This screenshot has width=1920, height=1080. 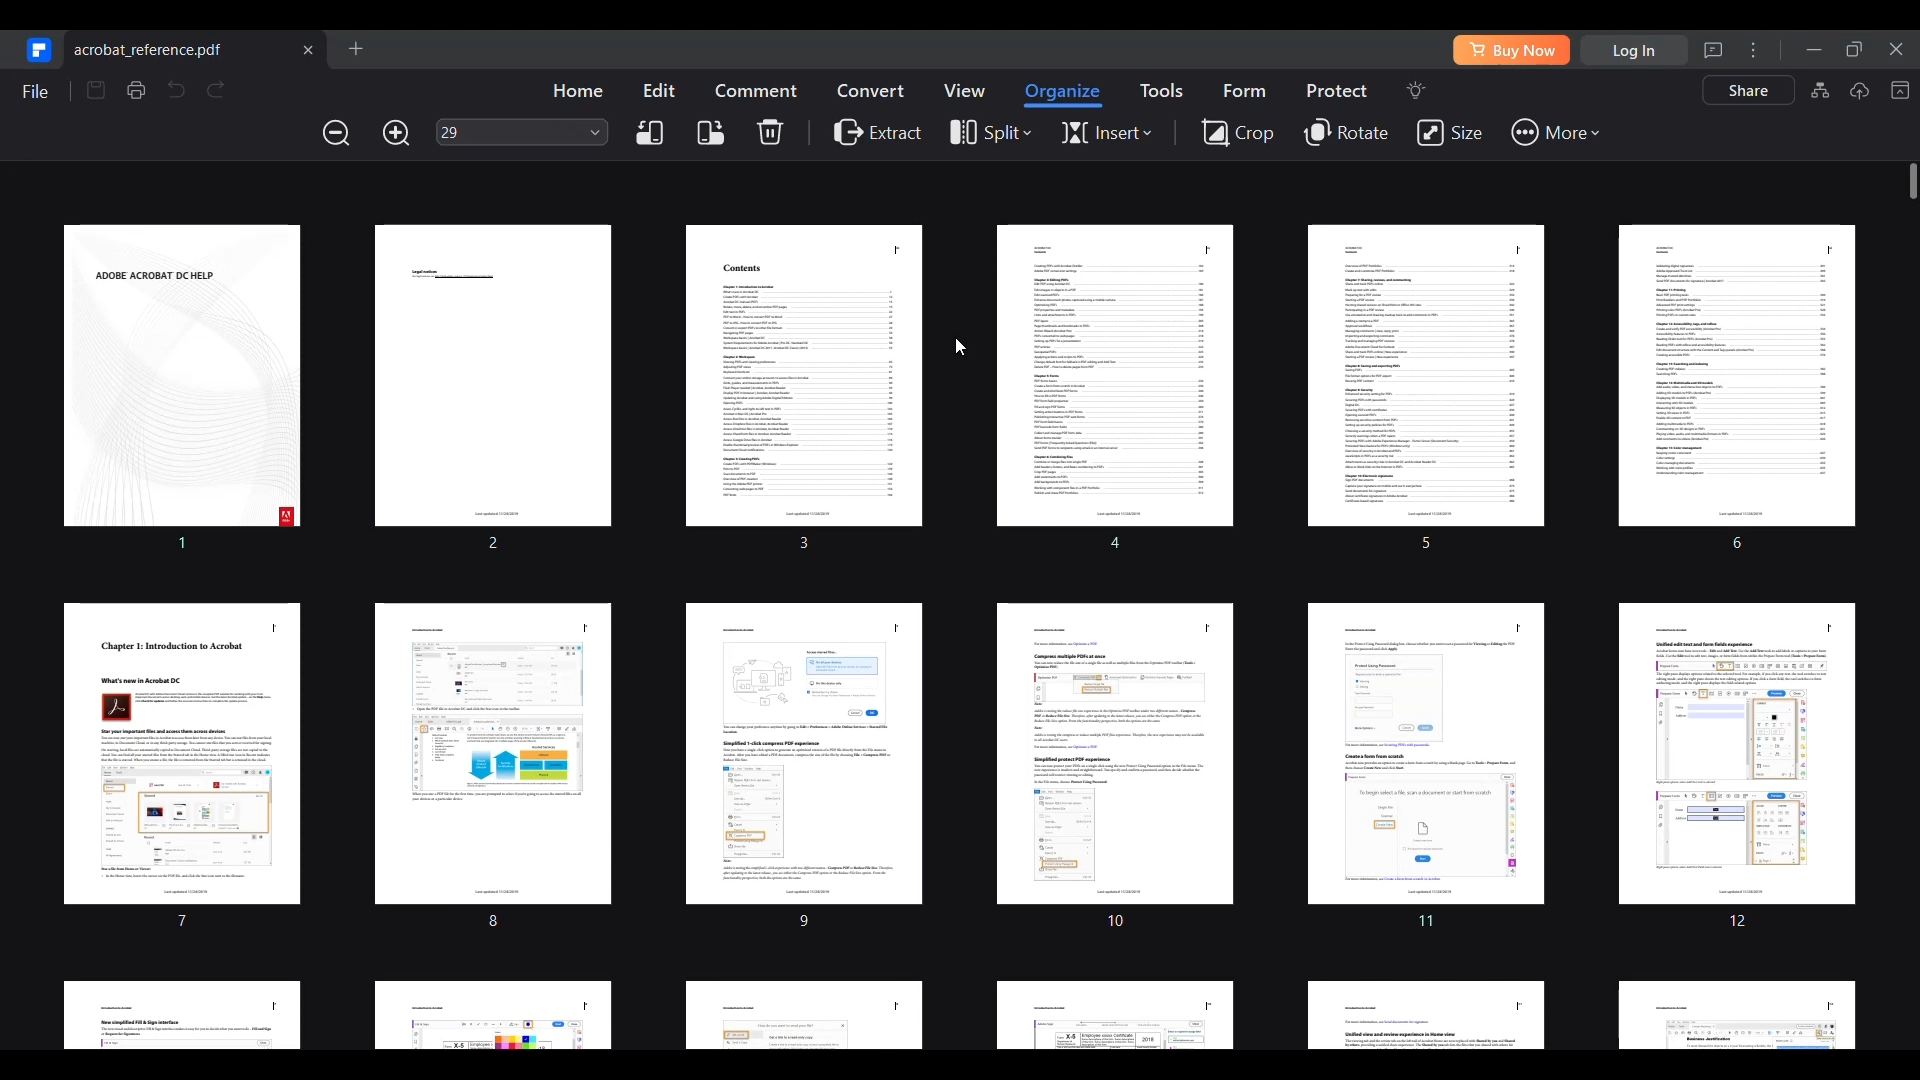 What do you see at coordinates (34, 91) in the screenshot?
I see `File` at bounding box center [34, 91].